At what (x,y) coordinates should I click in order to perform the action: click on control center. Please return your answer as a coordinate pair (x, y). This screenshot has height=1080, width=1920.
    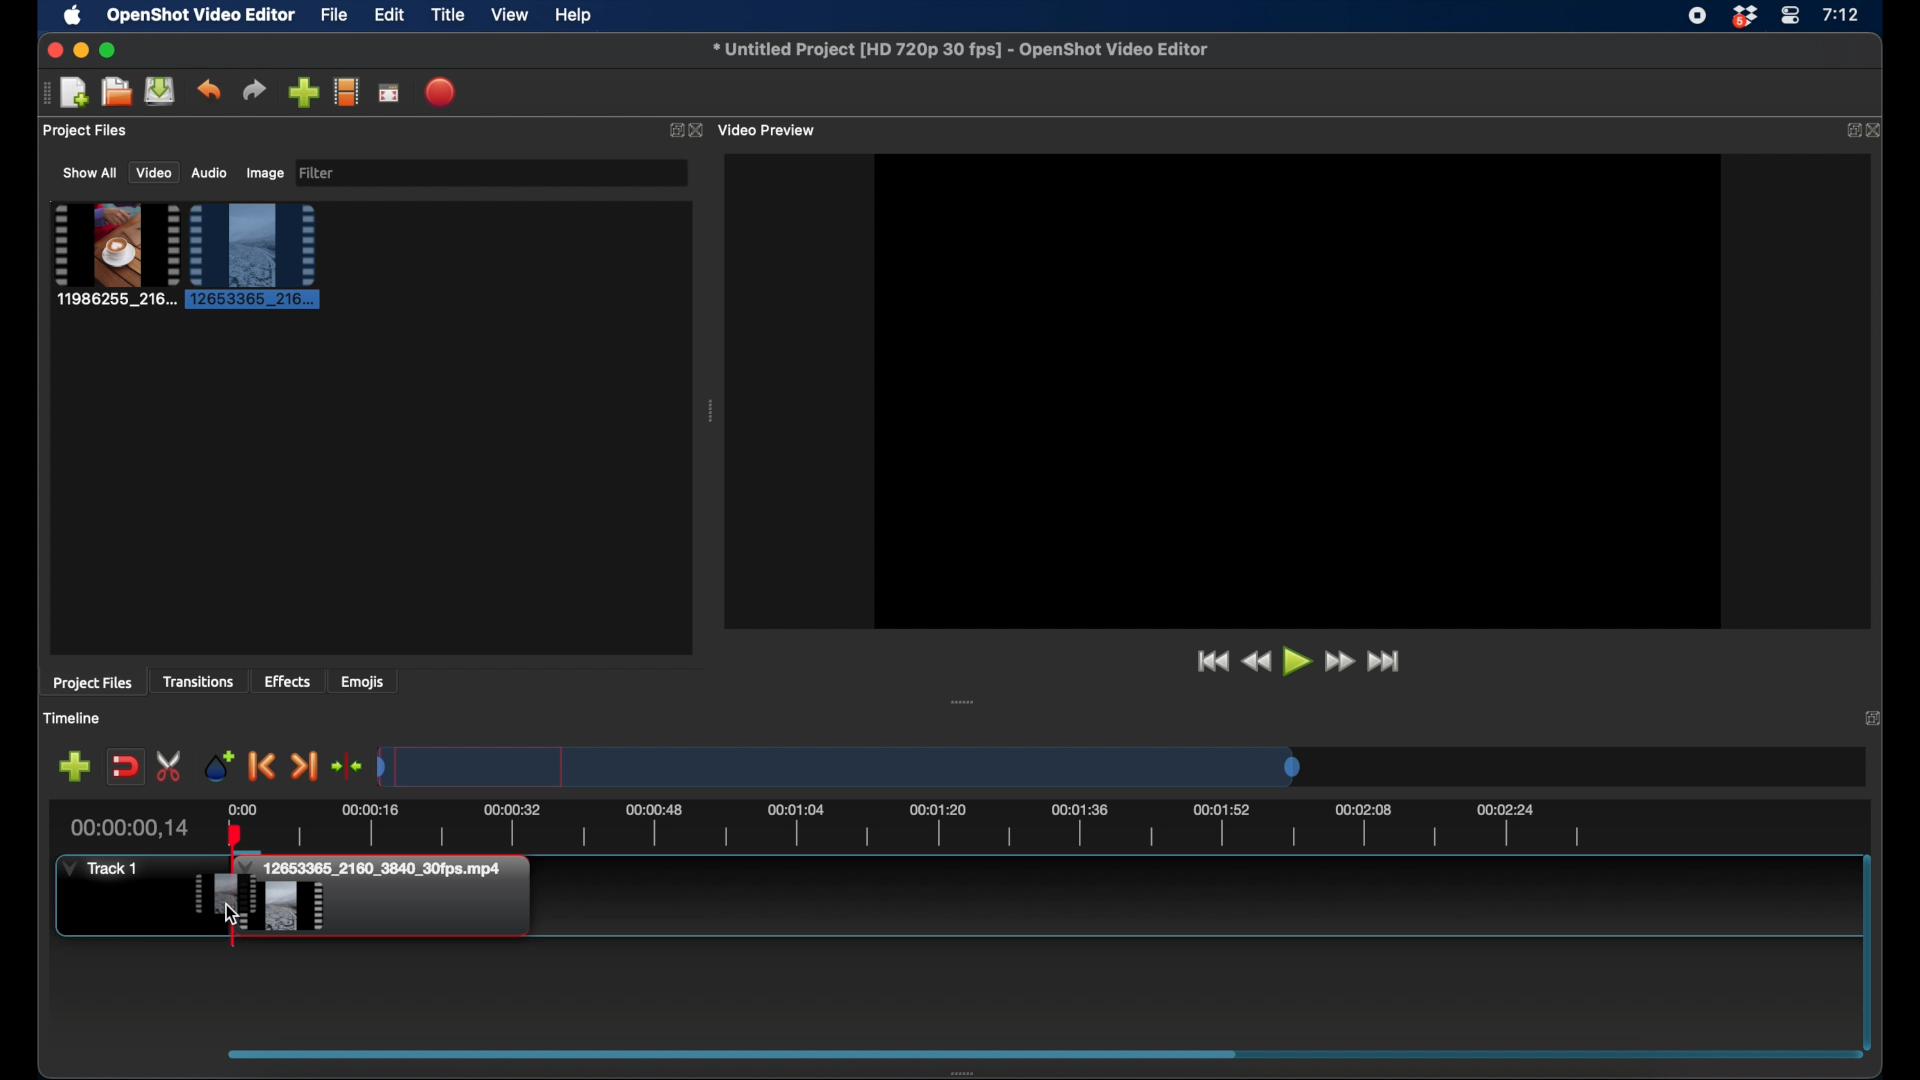
    Looking at the image, I should click on (1790, 16).